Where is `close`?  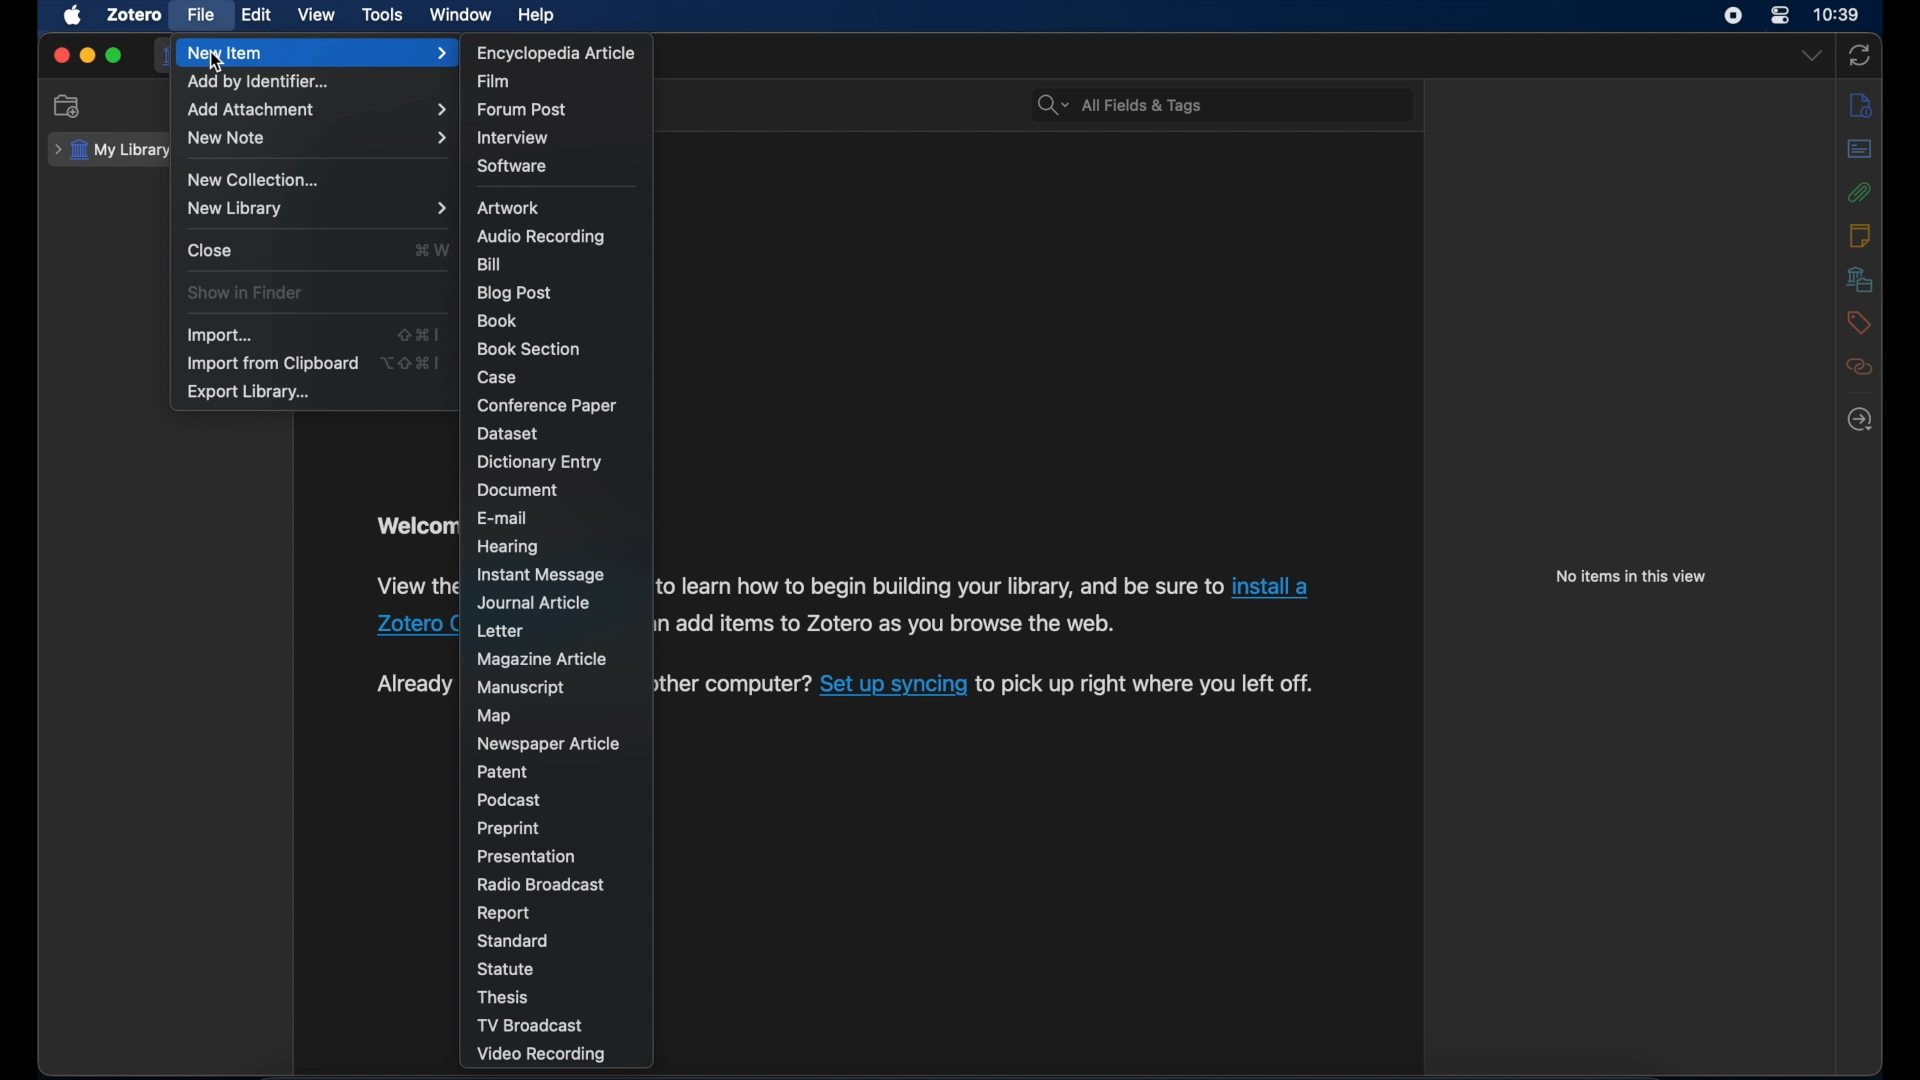
close is located at coordinates (60, 55).